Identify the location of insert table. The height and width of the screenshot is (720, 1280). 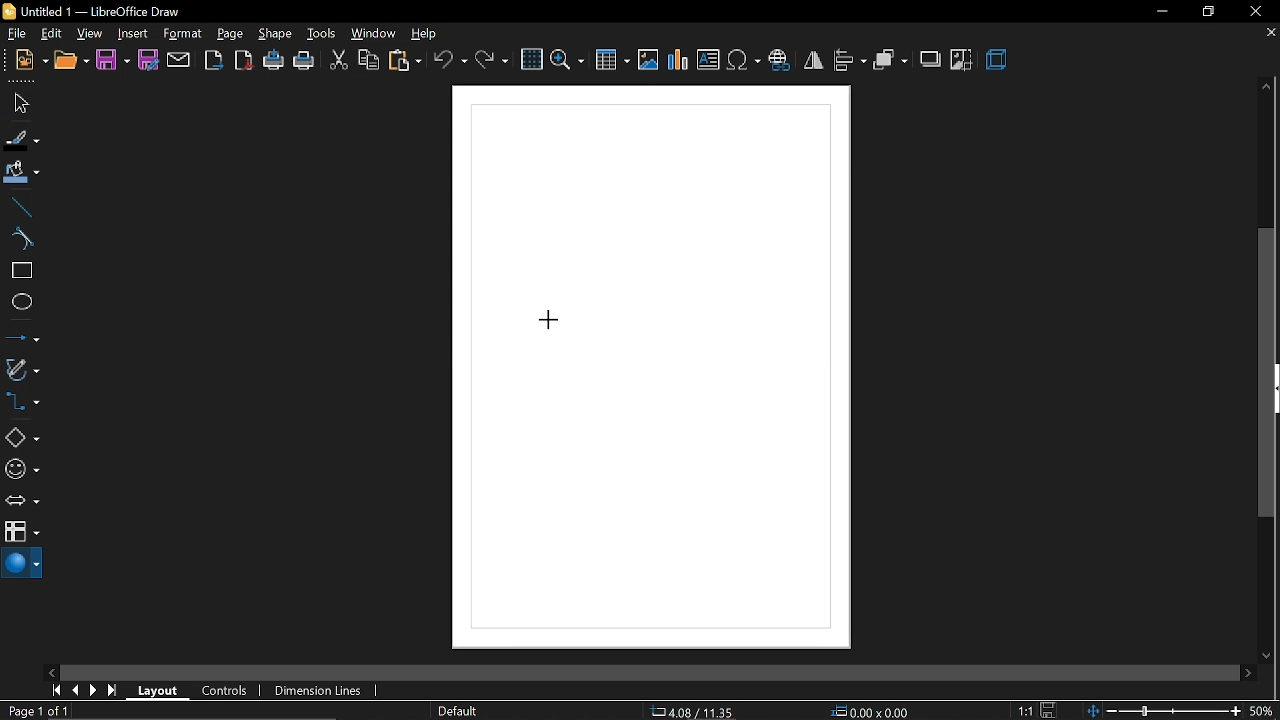
(612, 61).